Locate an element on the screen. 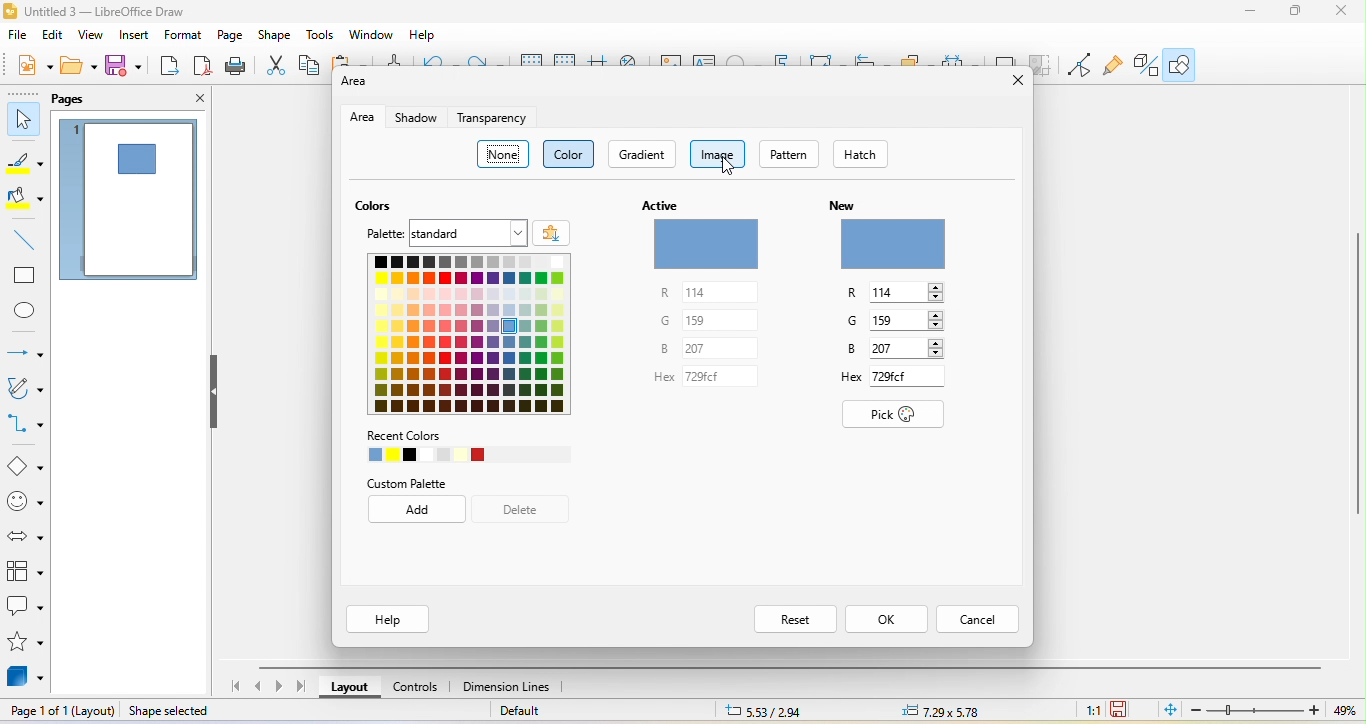 The width and height of the screenshot is (1366, 724). zoom is located at coordinates (1275, 712).